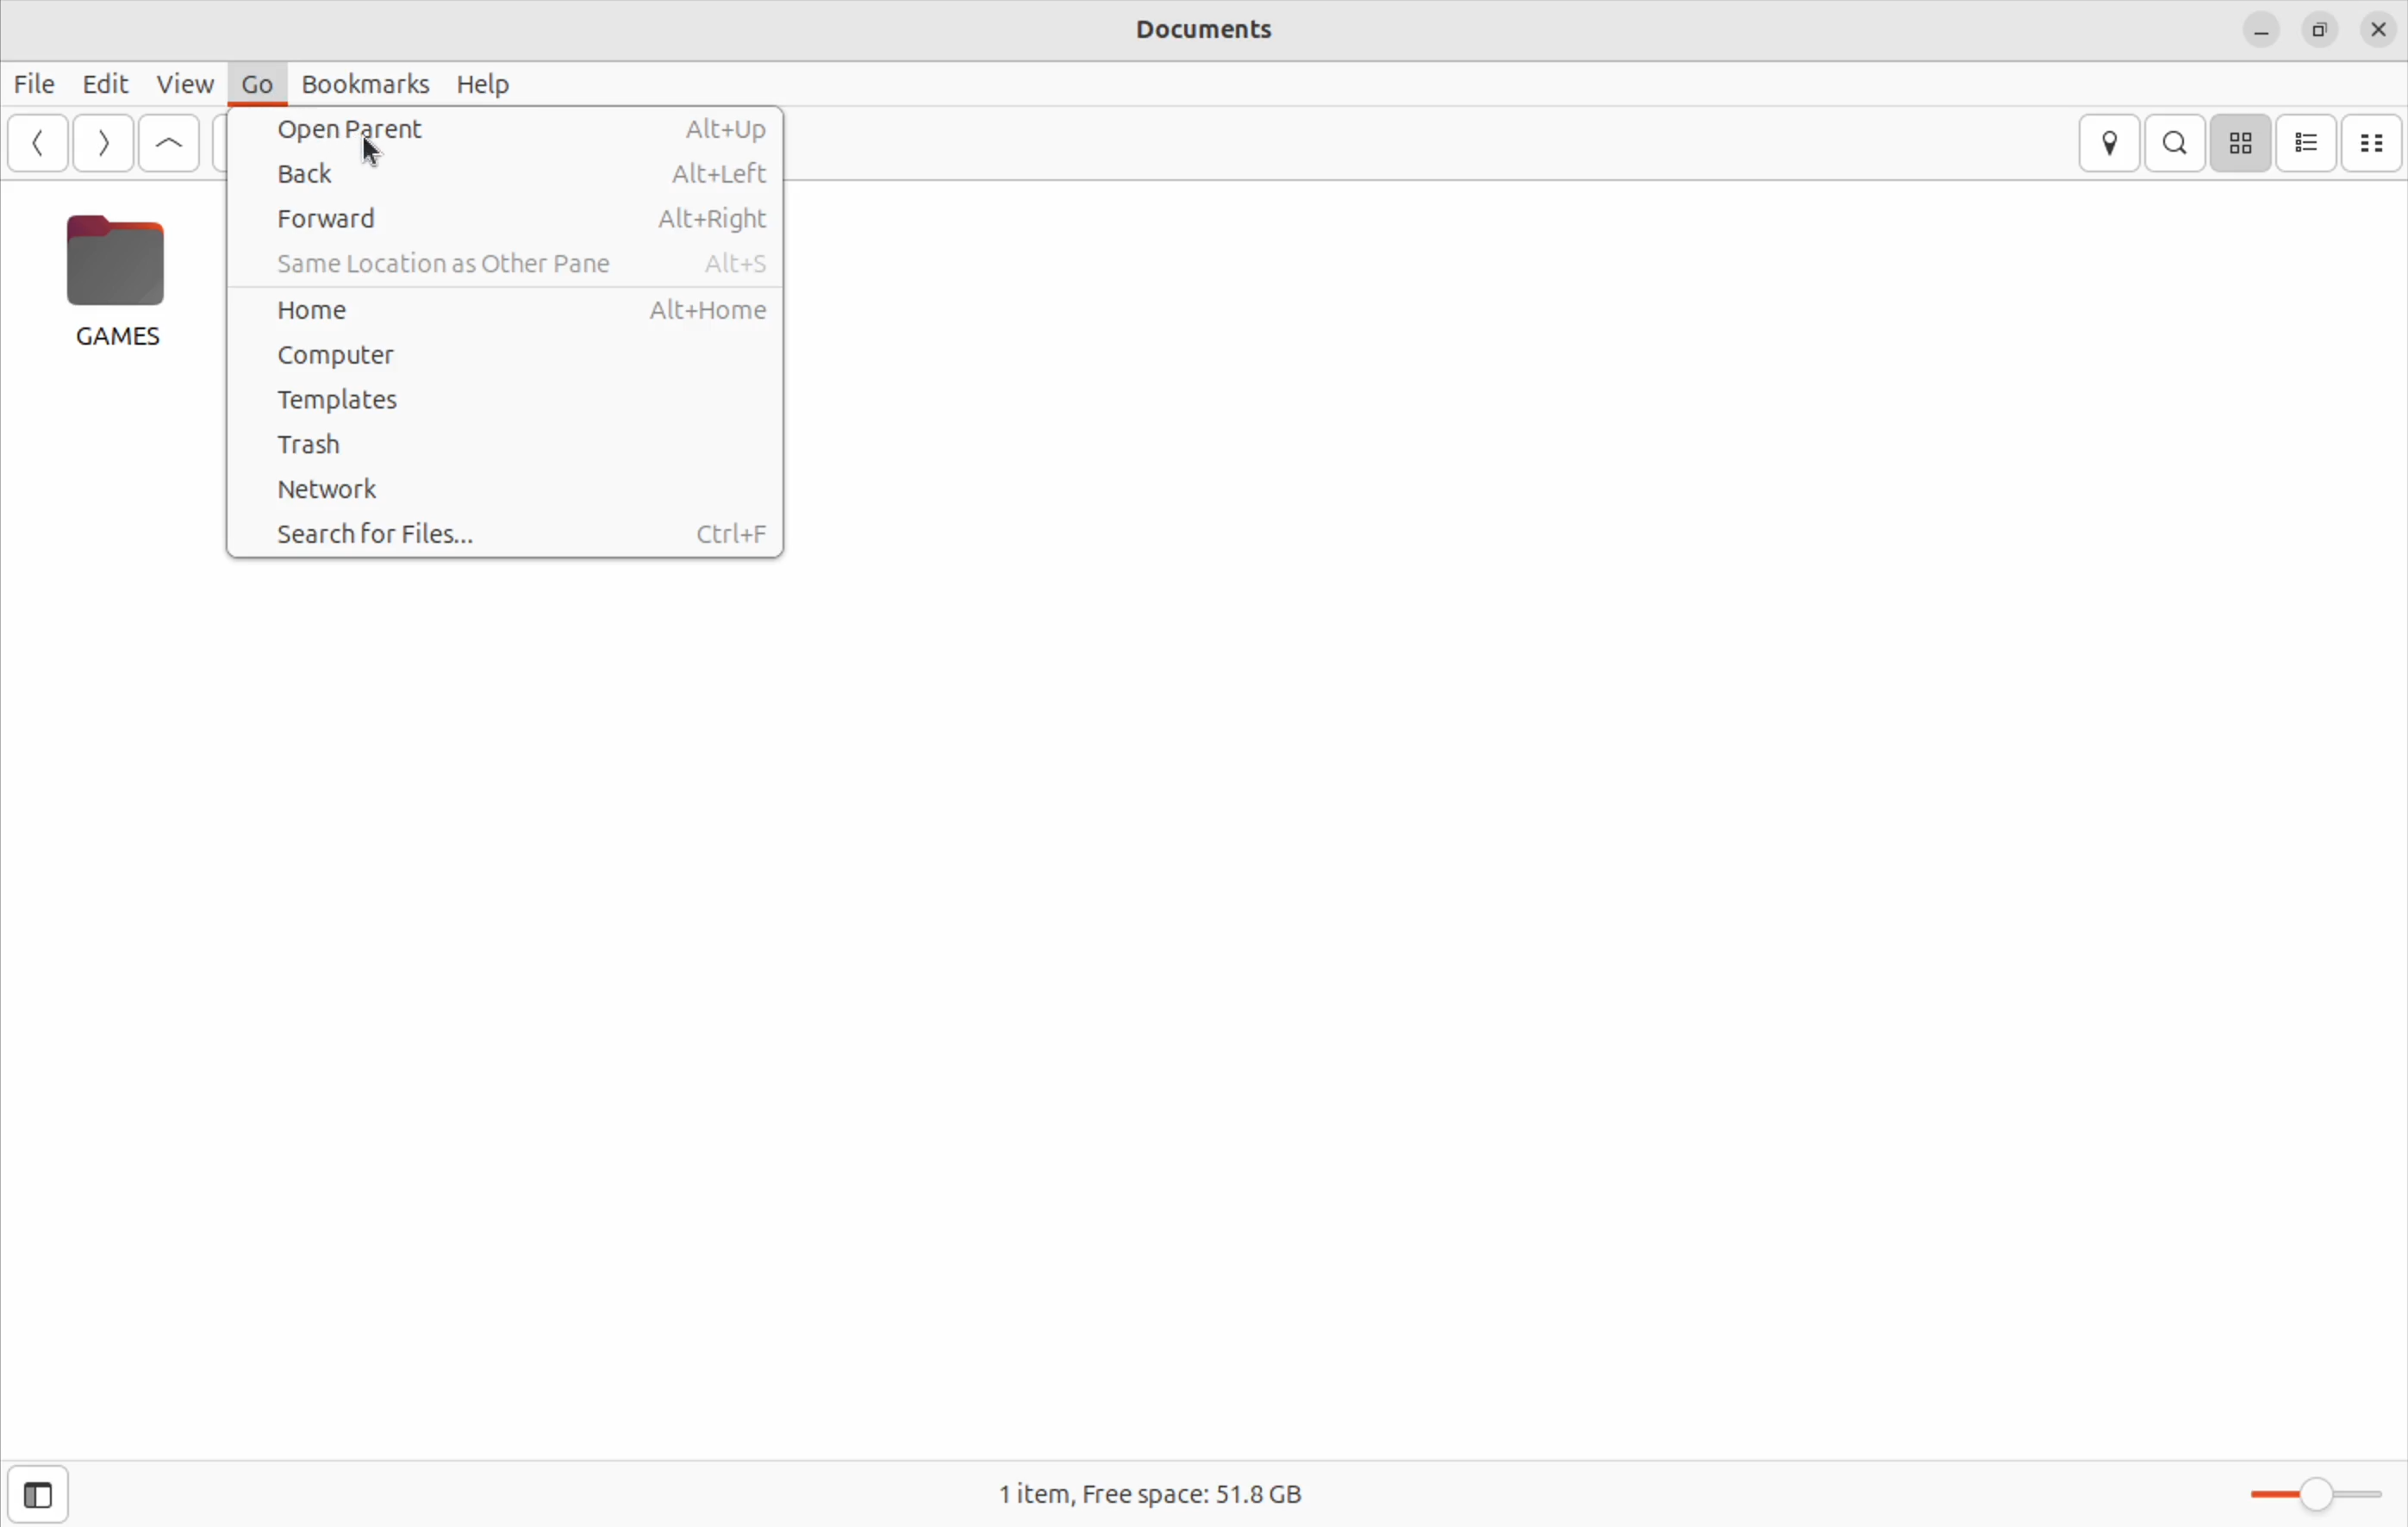 The width and height of the screenshot is (2408, 1527). I want to click on Go, so click(252, 84).